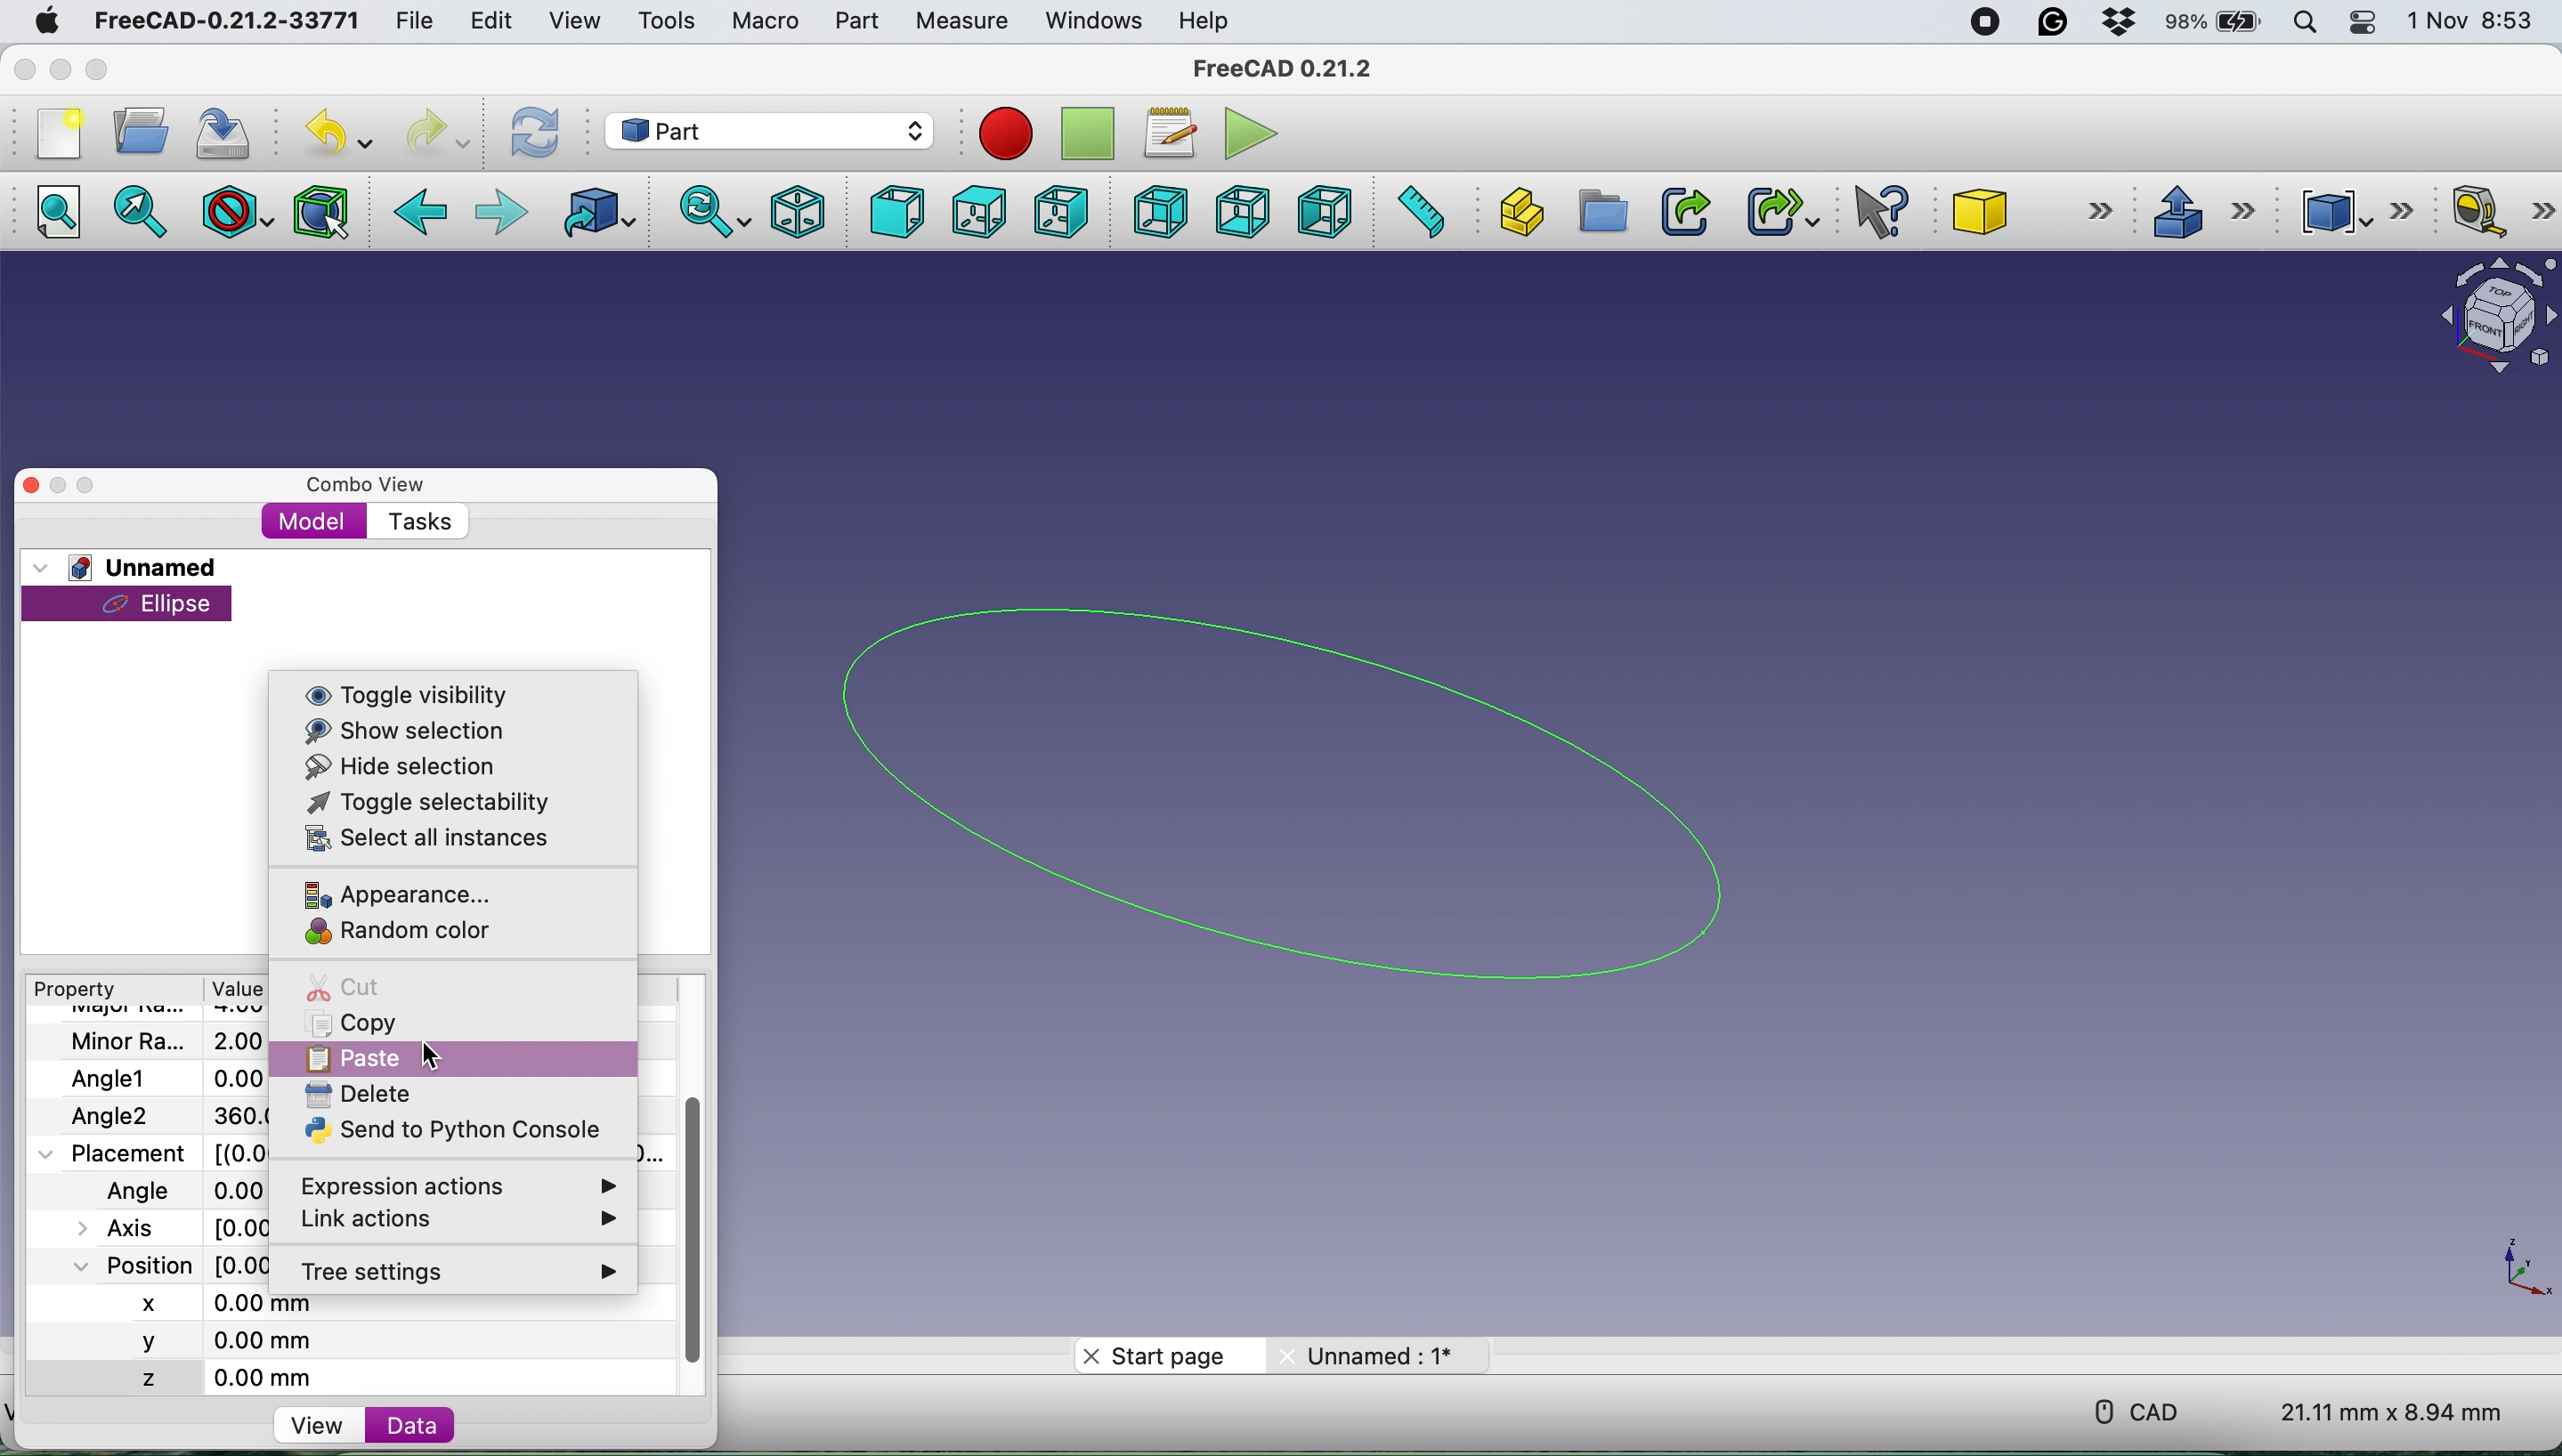 This screenshot has height=1456, width=2562. Describe the element at coordinates (1322, 788) in the screenshot. I see `ellipse` at that location.